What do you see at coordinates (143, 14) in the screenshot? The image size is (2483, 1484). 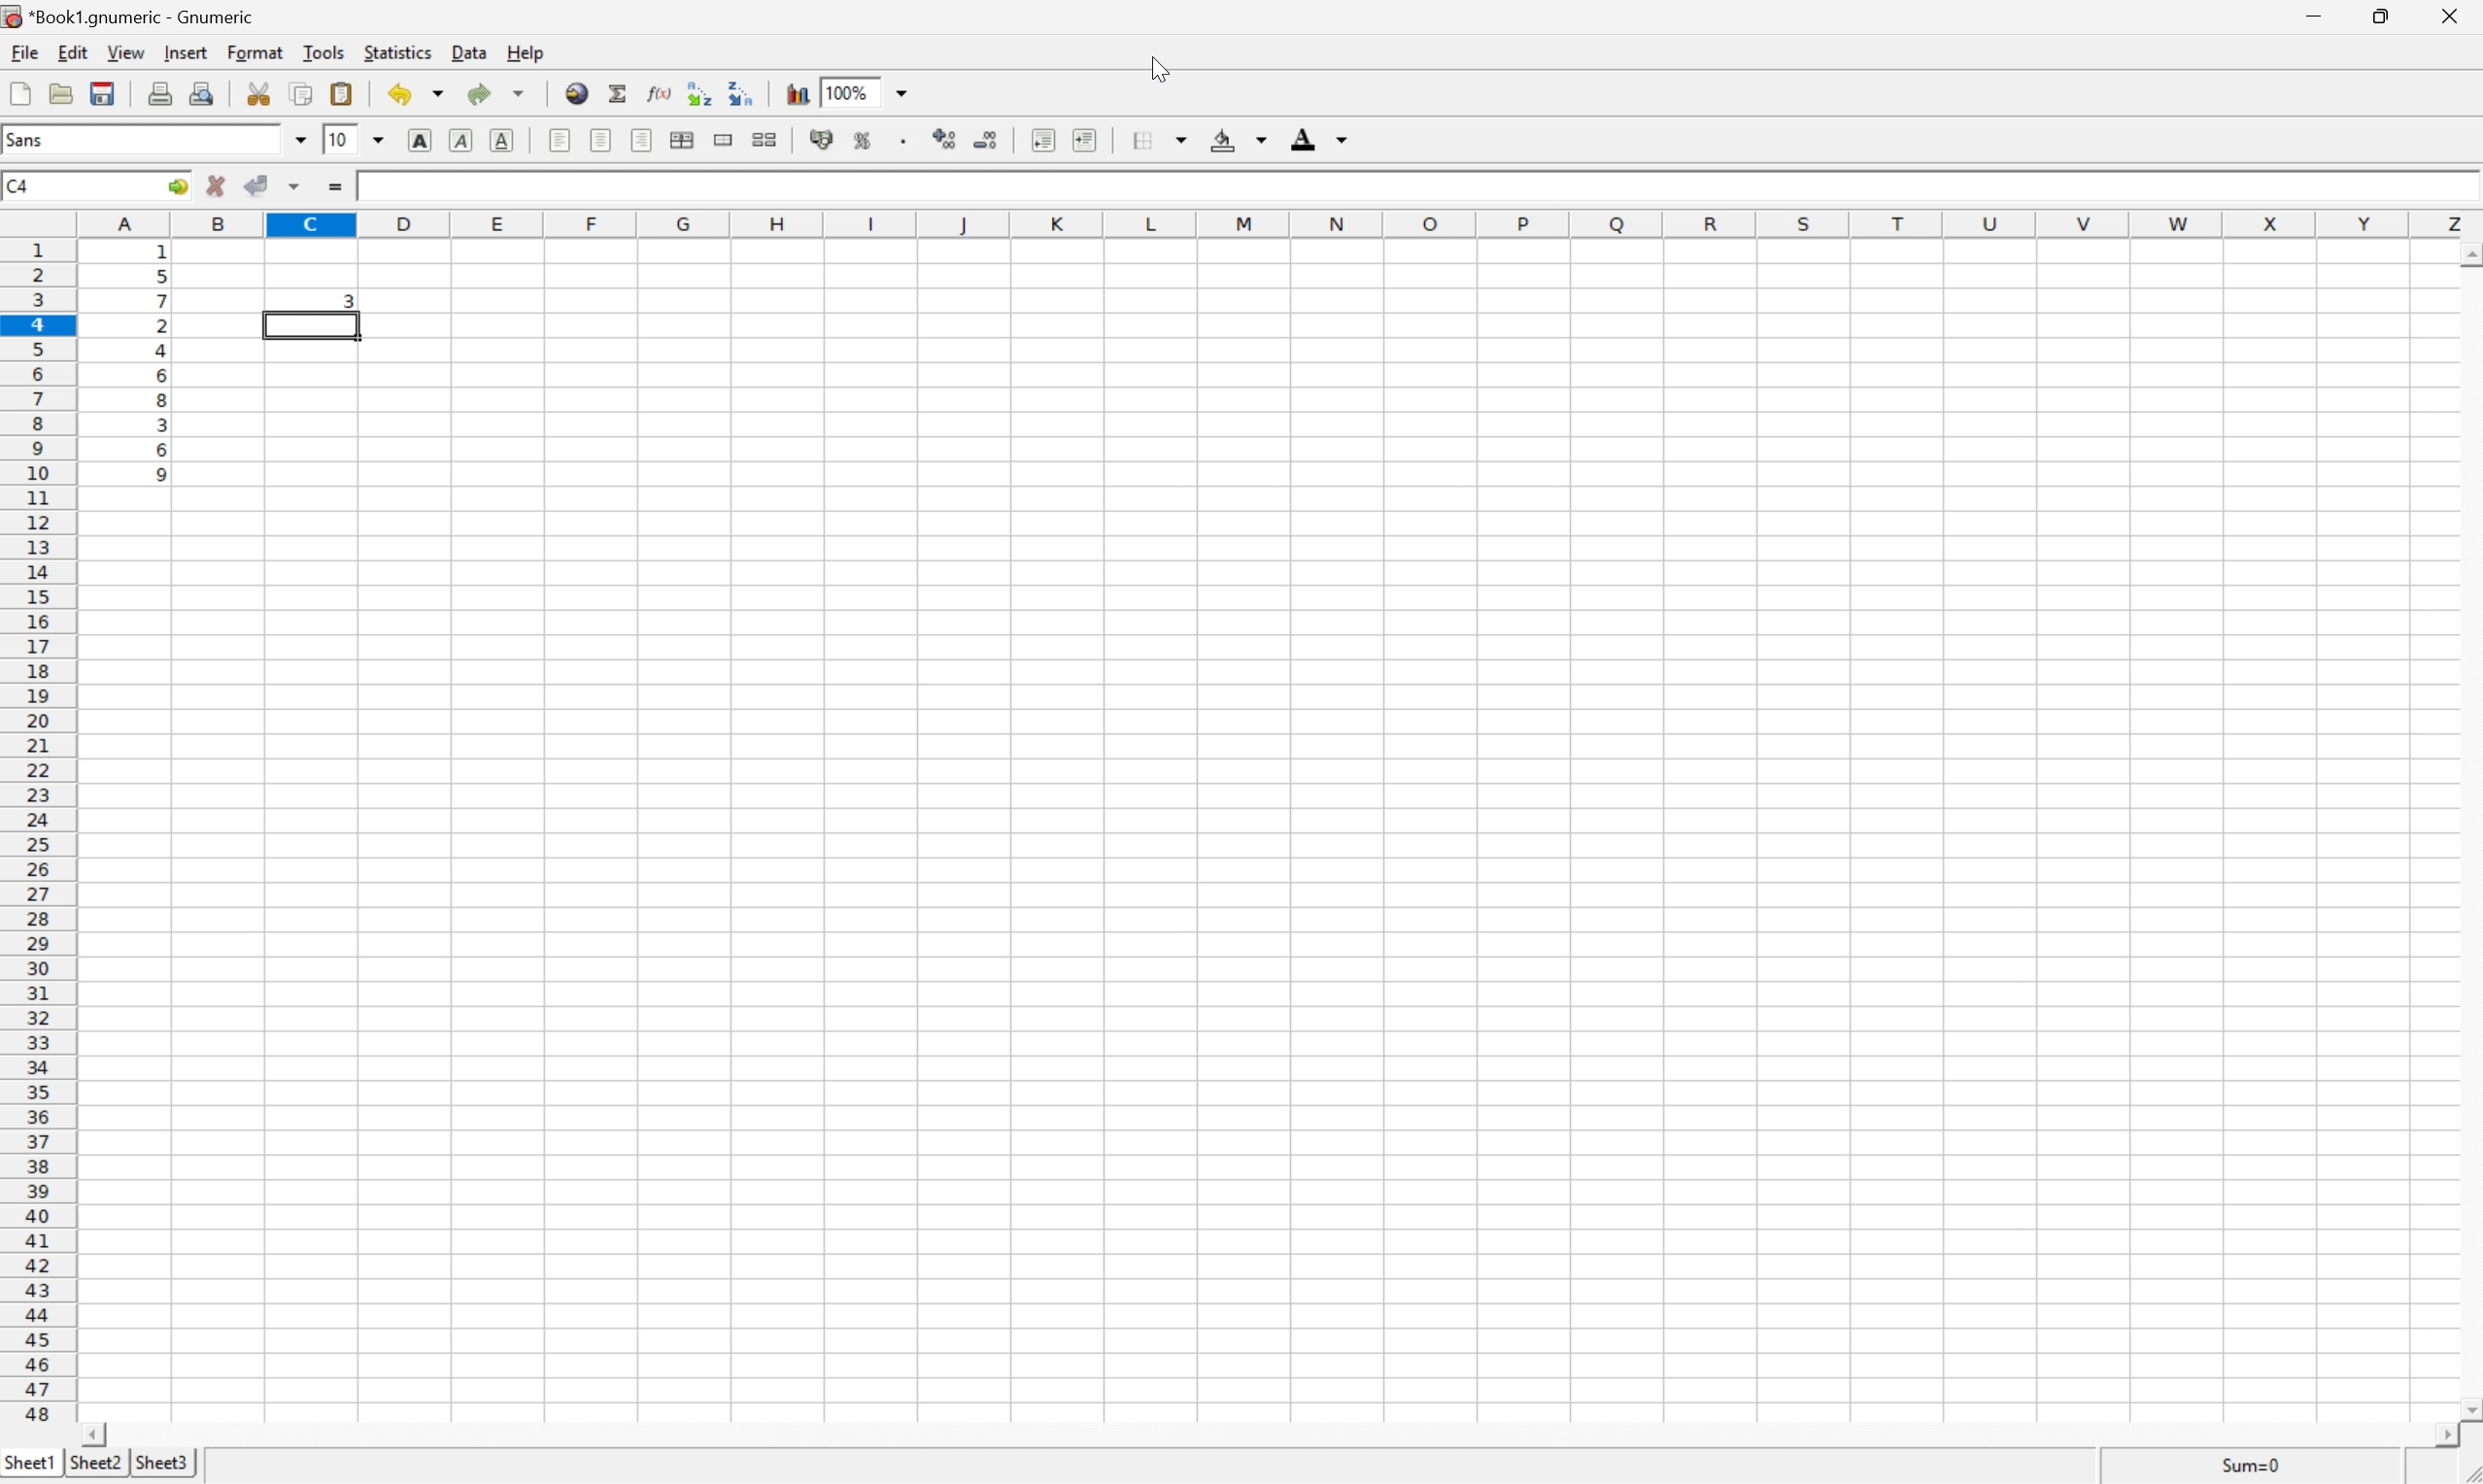 I see `application name` at bounding box center [143, 14].